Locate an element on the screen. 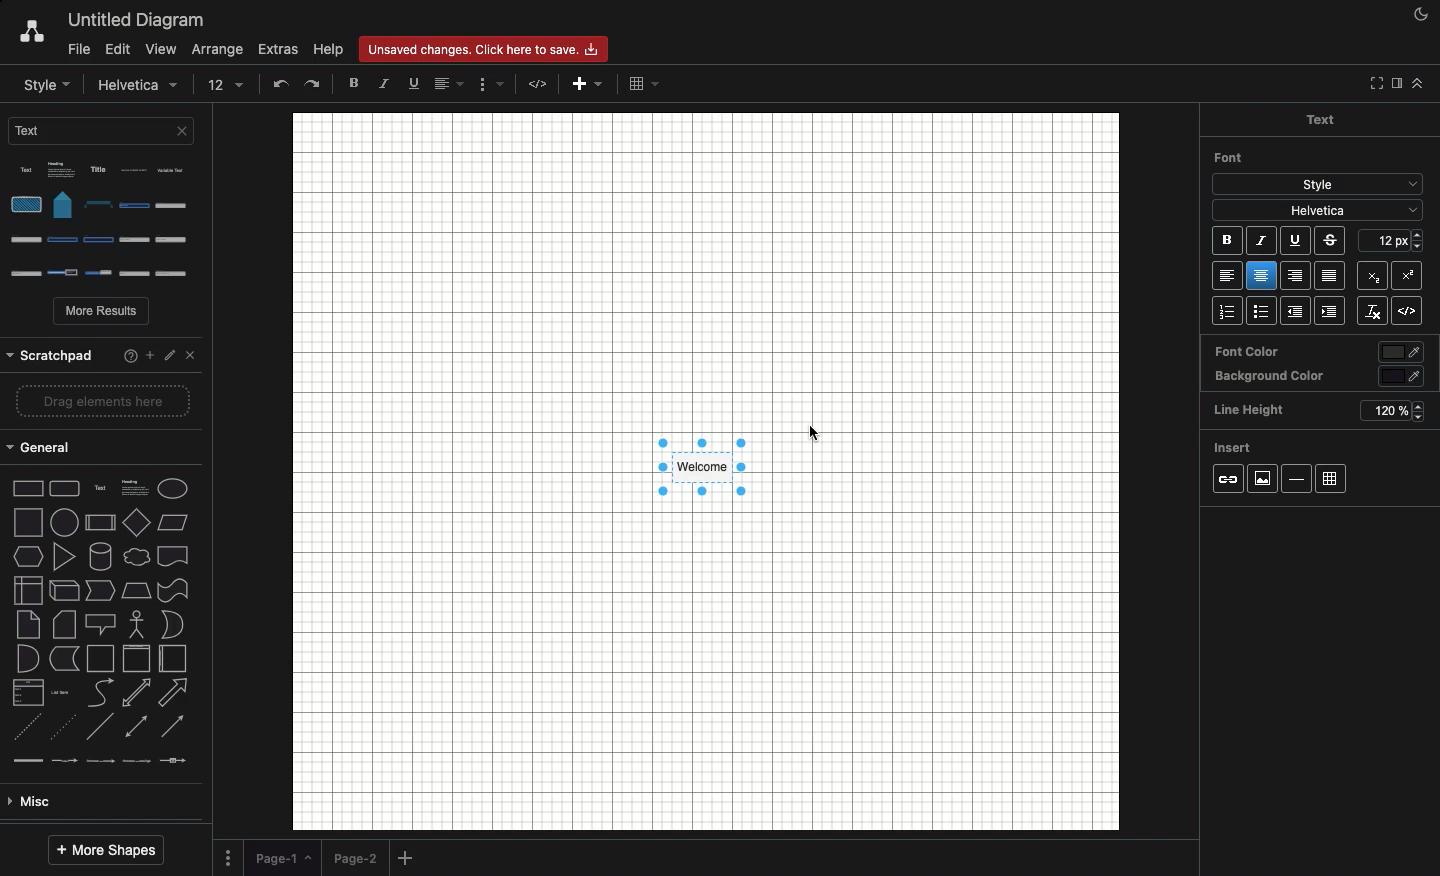 The image size is (1440, 876). shape is located at coordinates (104, 516).